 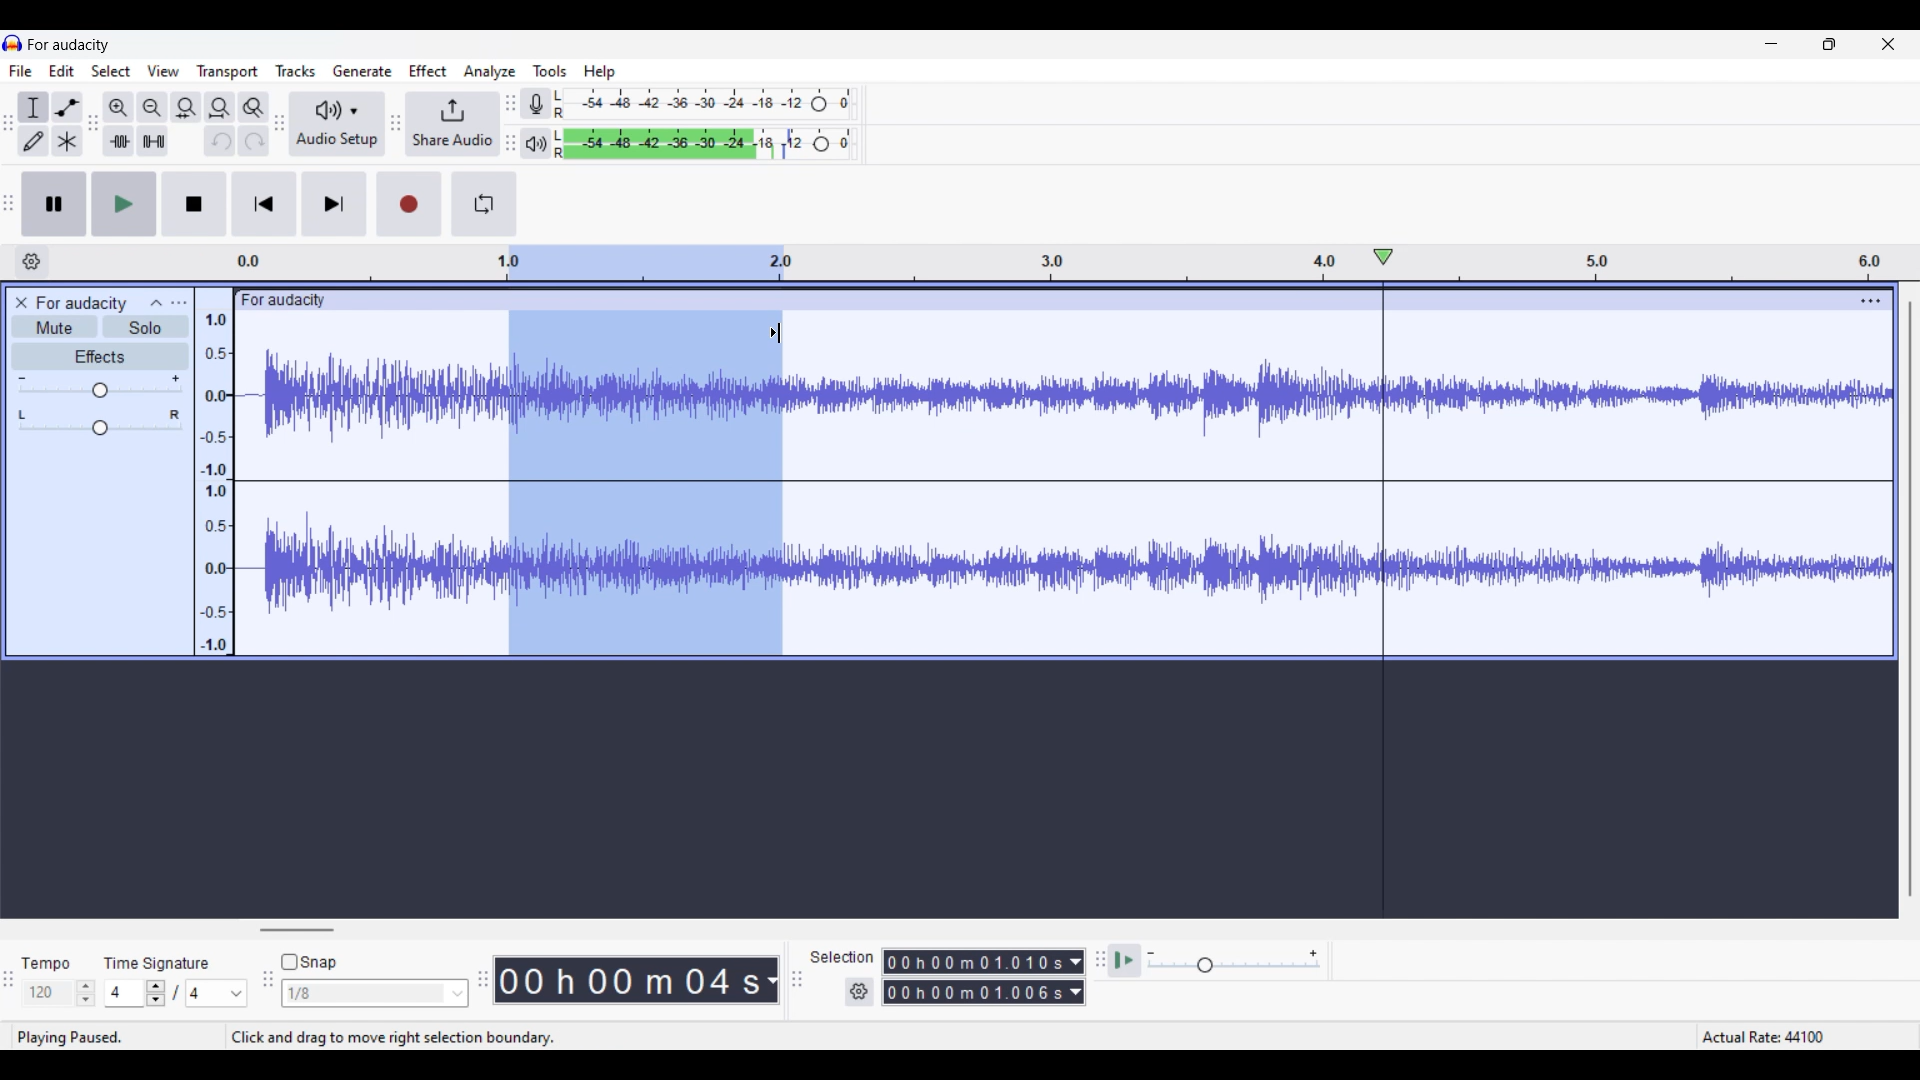 What do you see at coordinates (337, 123) in the screenshot?
I see `Audio setup` at bounding box center [337, 123].